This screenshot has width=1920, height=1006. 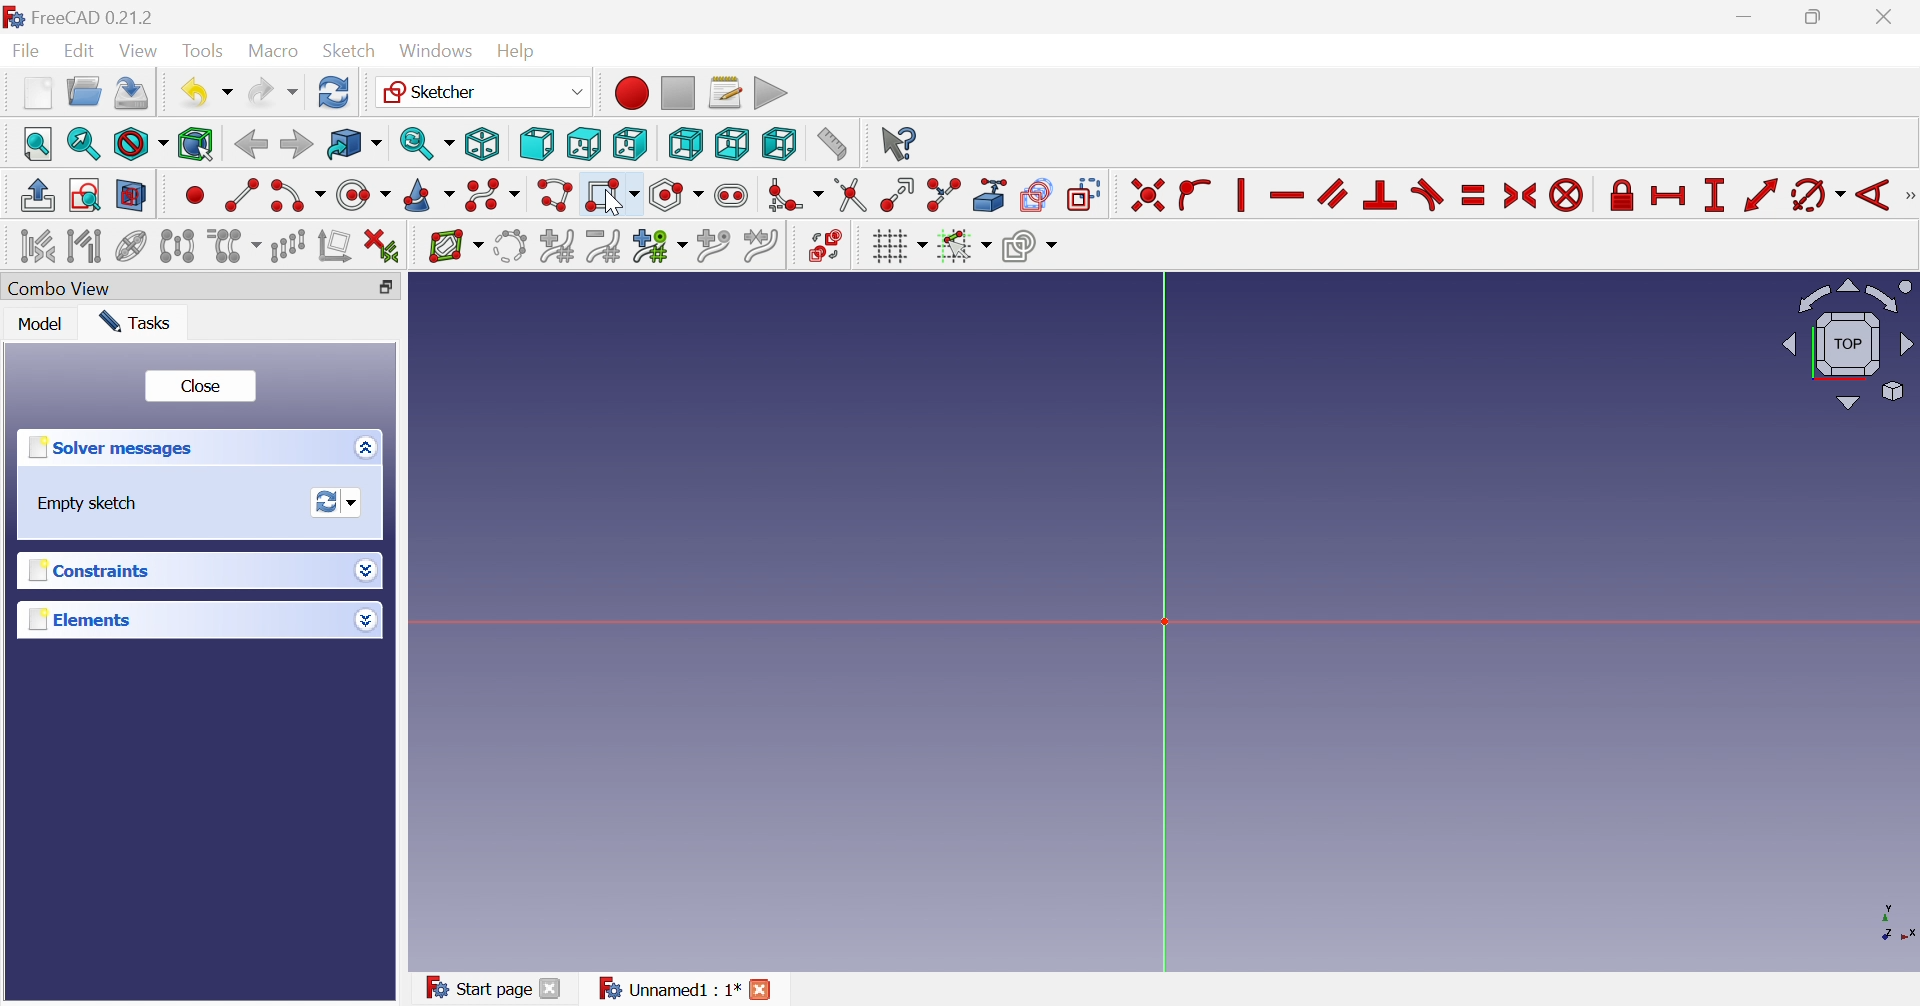 I want to click on Macro, so click(x=272, y=52).